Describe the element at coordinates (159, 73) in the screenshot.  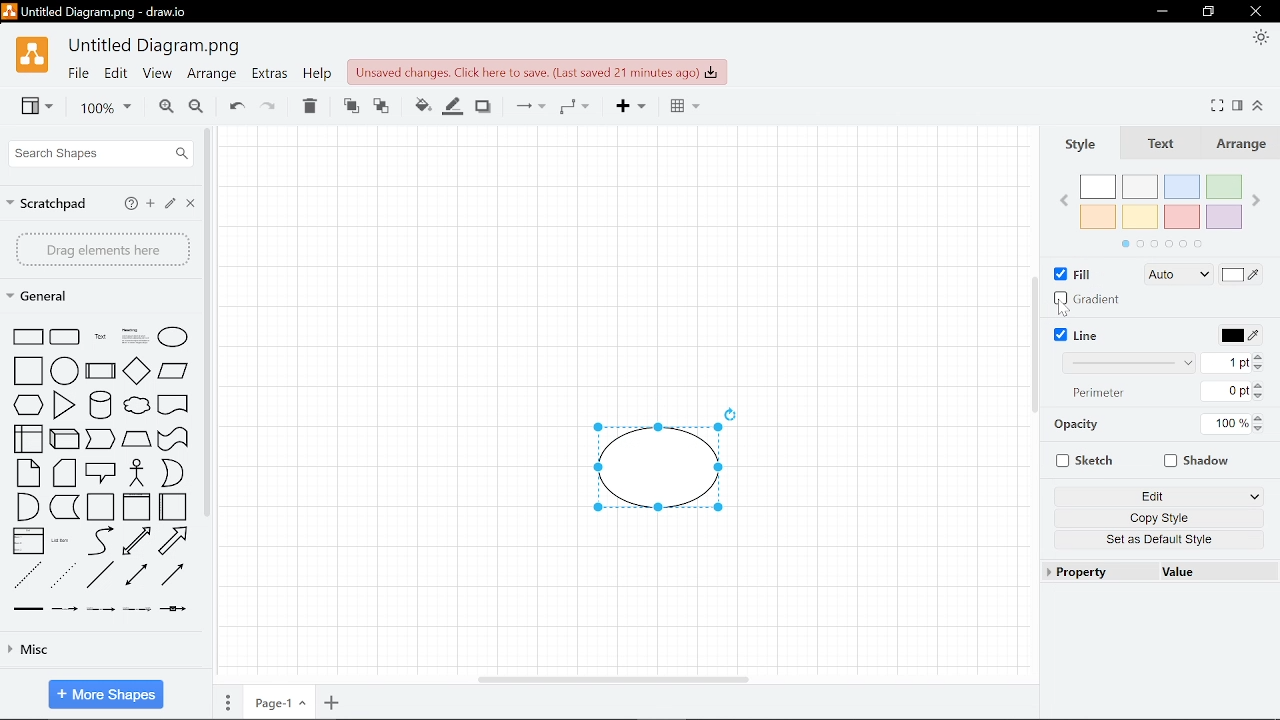
I see `View` at that location.